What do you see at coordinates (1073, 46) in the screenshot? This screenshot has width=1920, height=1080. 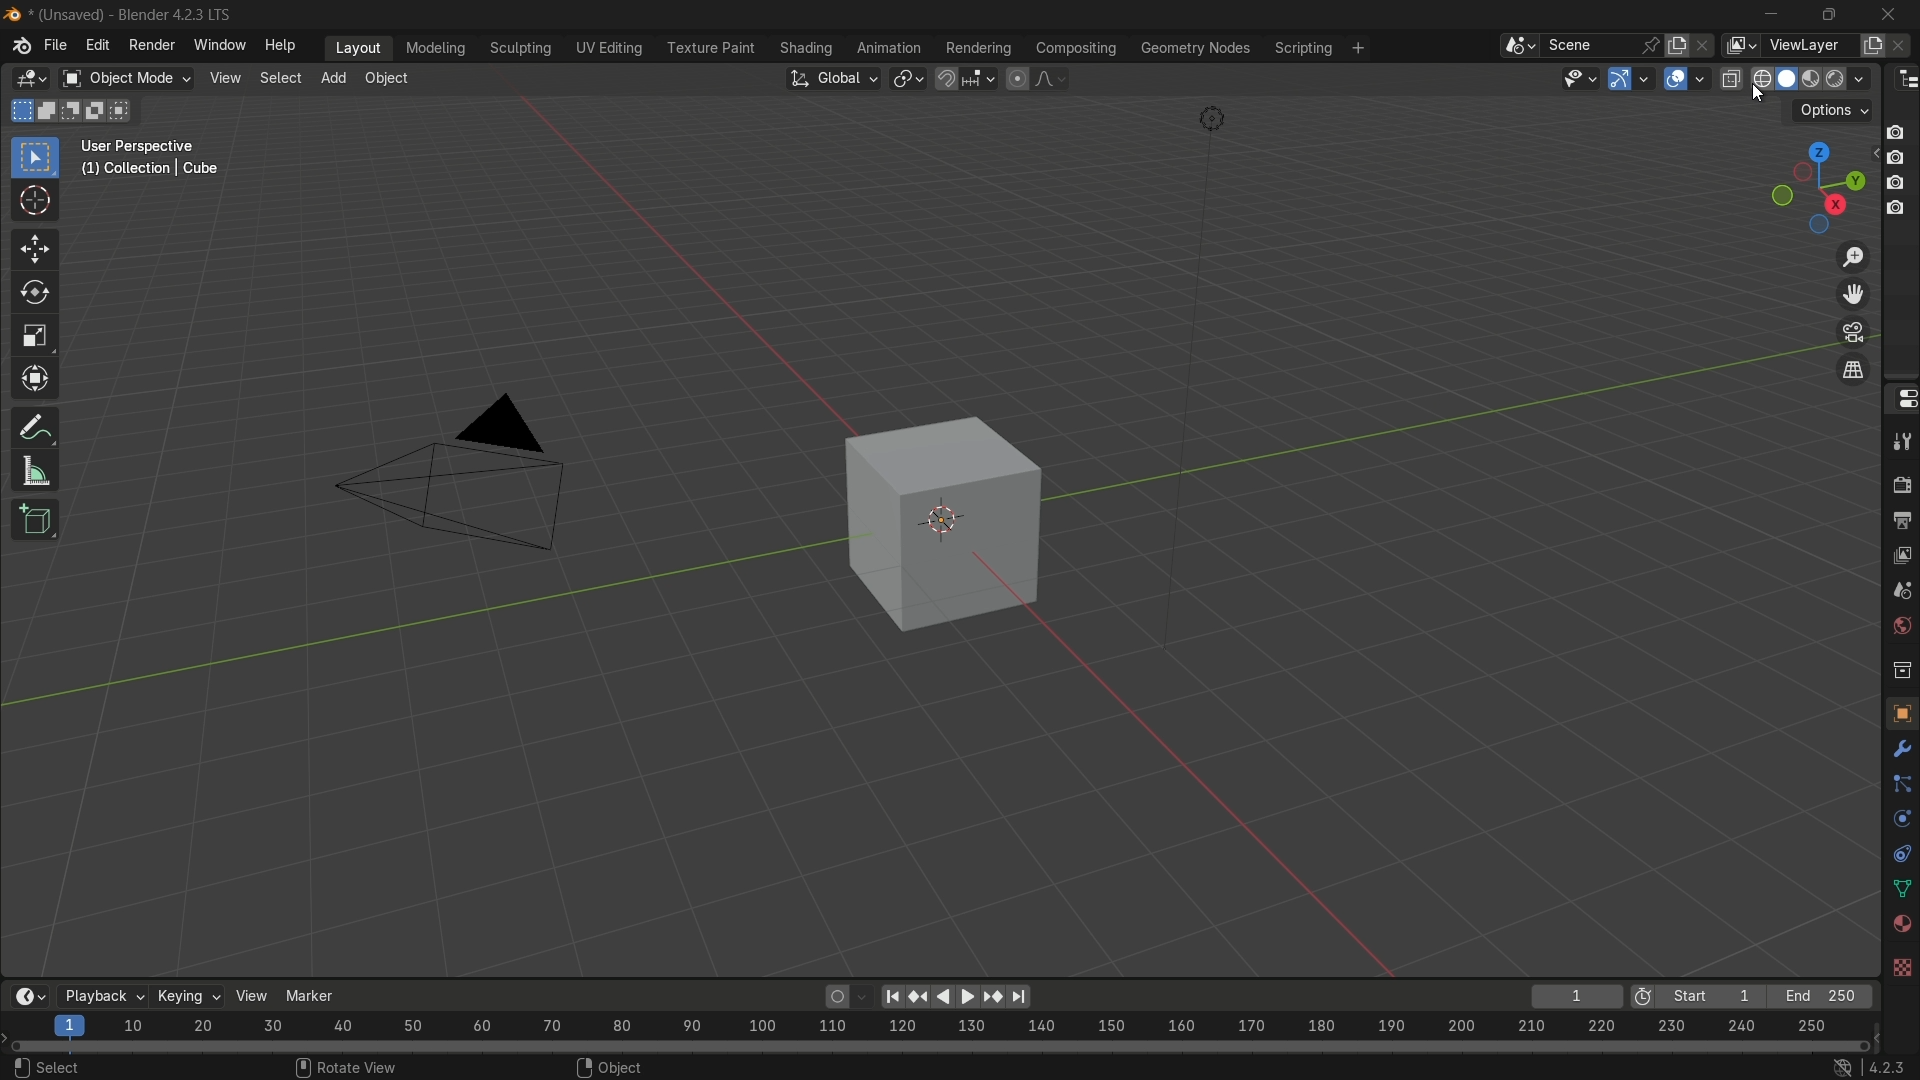 I see `compositing menu` at bounding box center [1073, 46].